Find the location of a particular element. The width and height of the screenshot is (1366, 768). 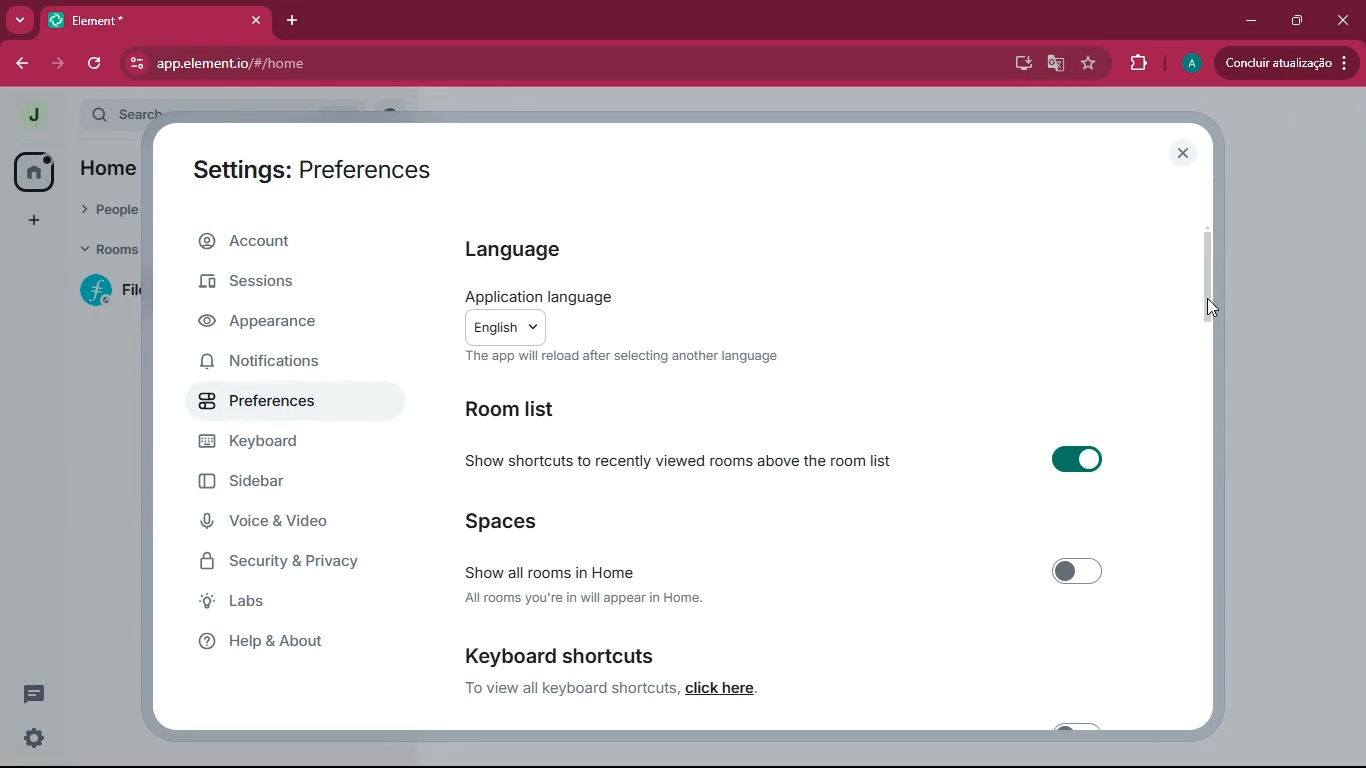

profile is located at coordinates (1189, 62).